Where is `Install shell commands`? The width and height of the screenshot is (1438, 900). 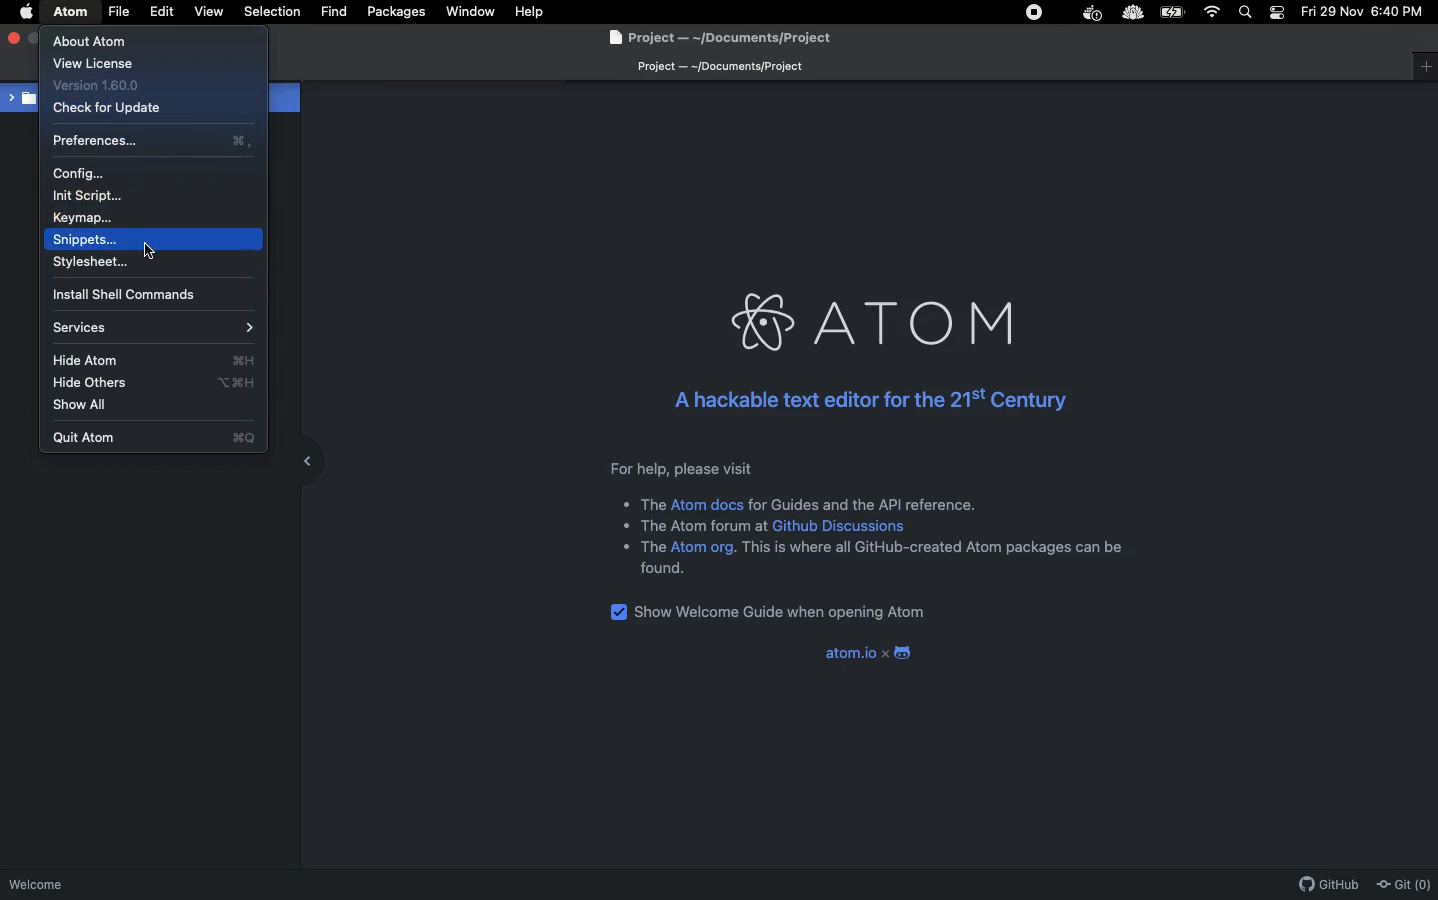
Install shell commands is located at coordinates (136, 293).